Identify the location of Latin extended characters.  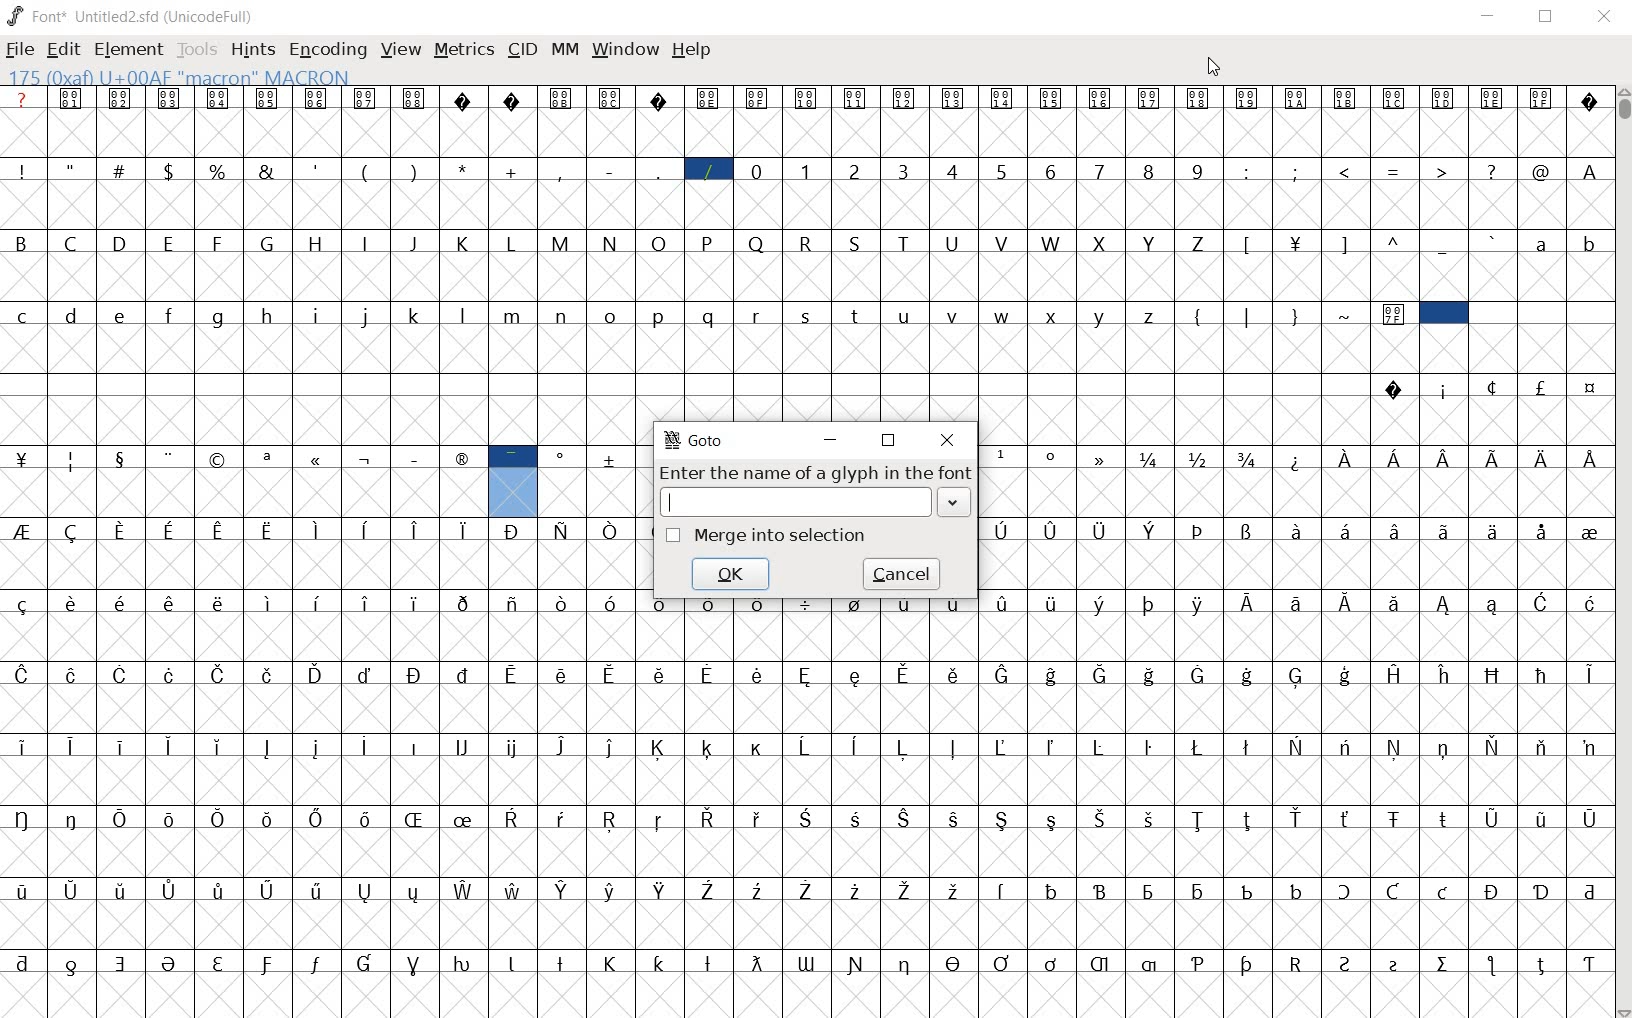
(1468, 481).